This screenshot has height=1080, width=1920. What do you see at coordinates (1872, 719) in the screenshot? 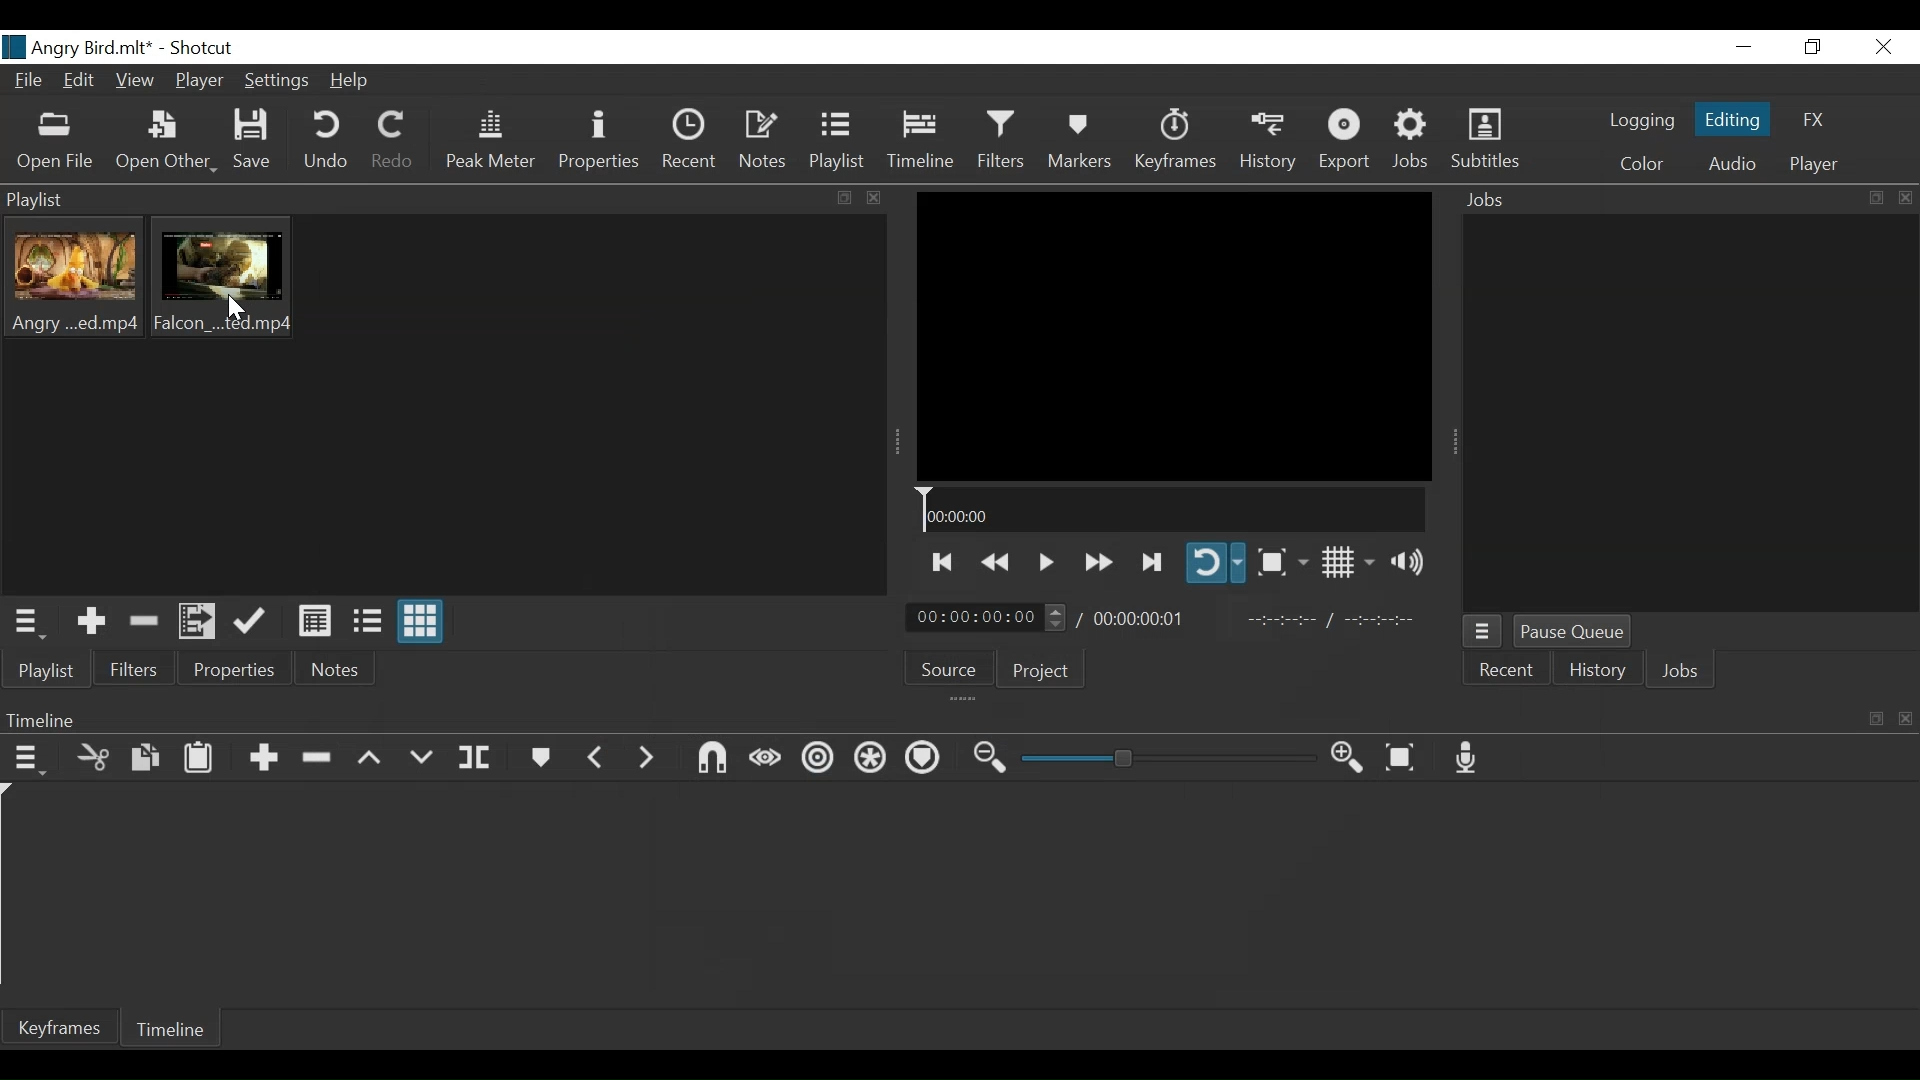
I see `copy` at bounding box center [1872, 719].